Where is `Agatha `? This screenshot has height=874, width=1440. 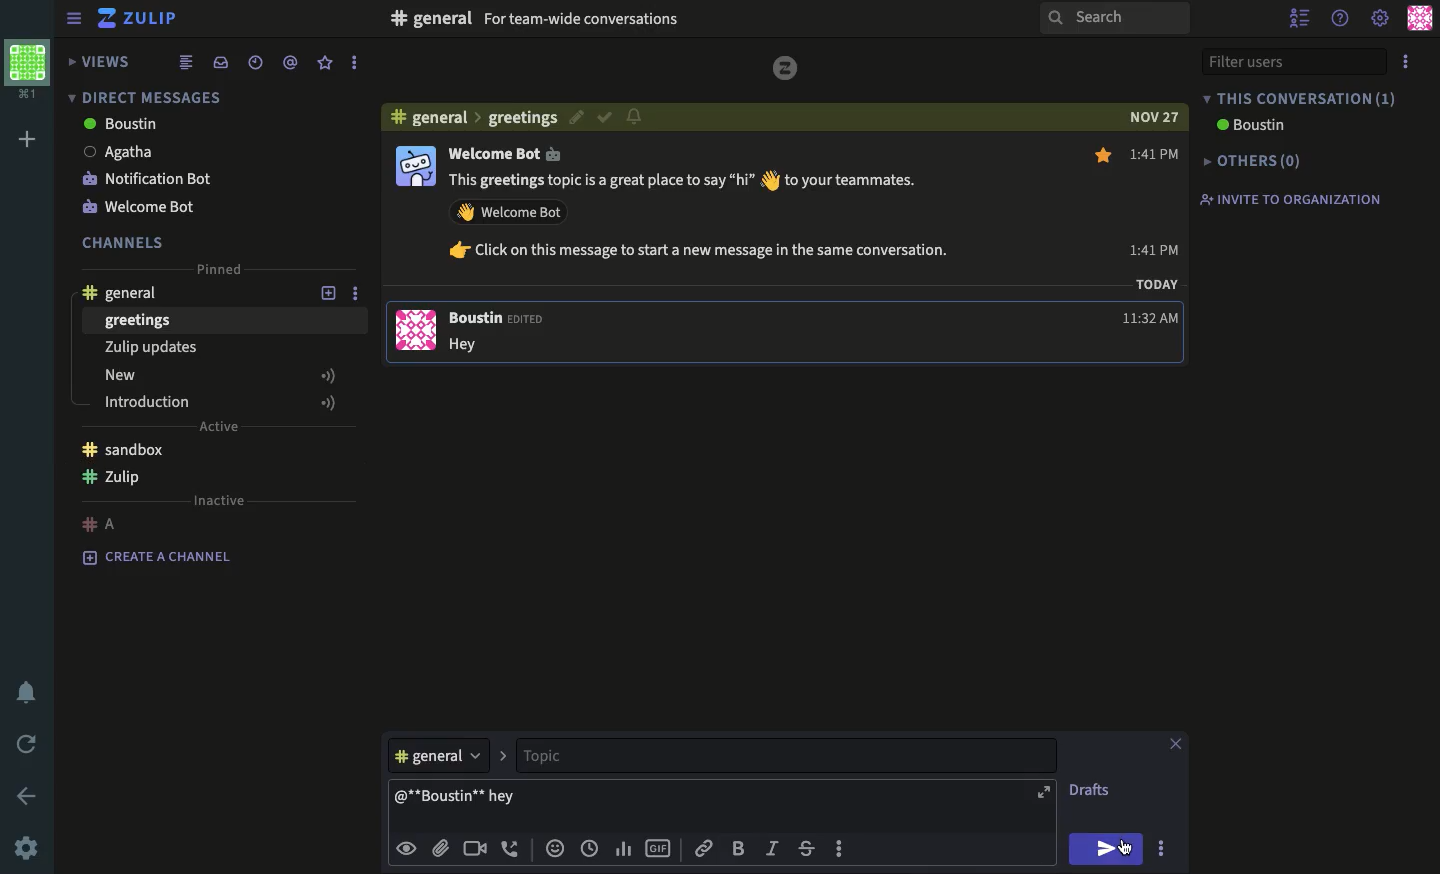
Agatha  is located at coordinates (118, 151).